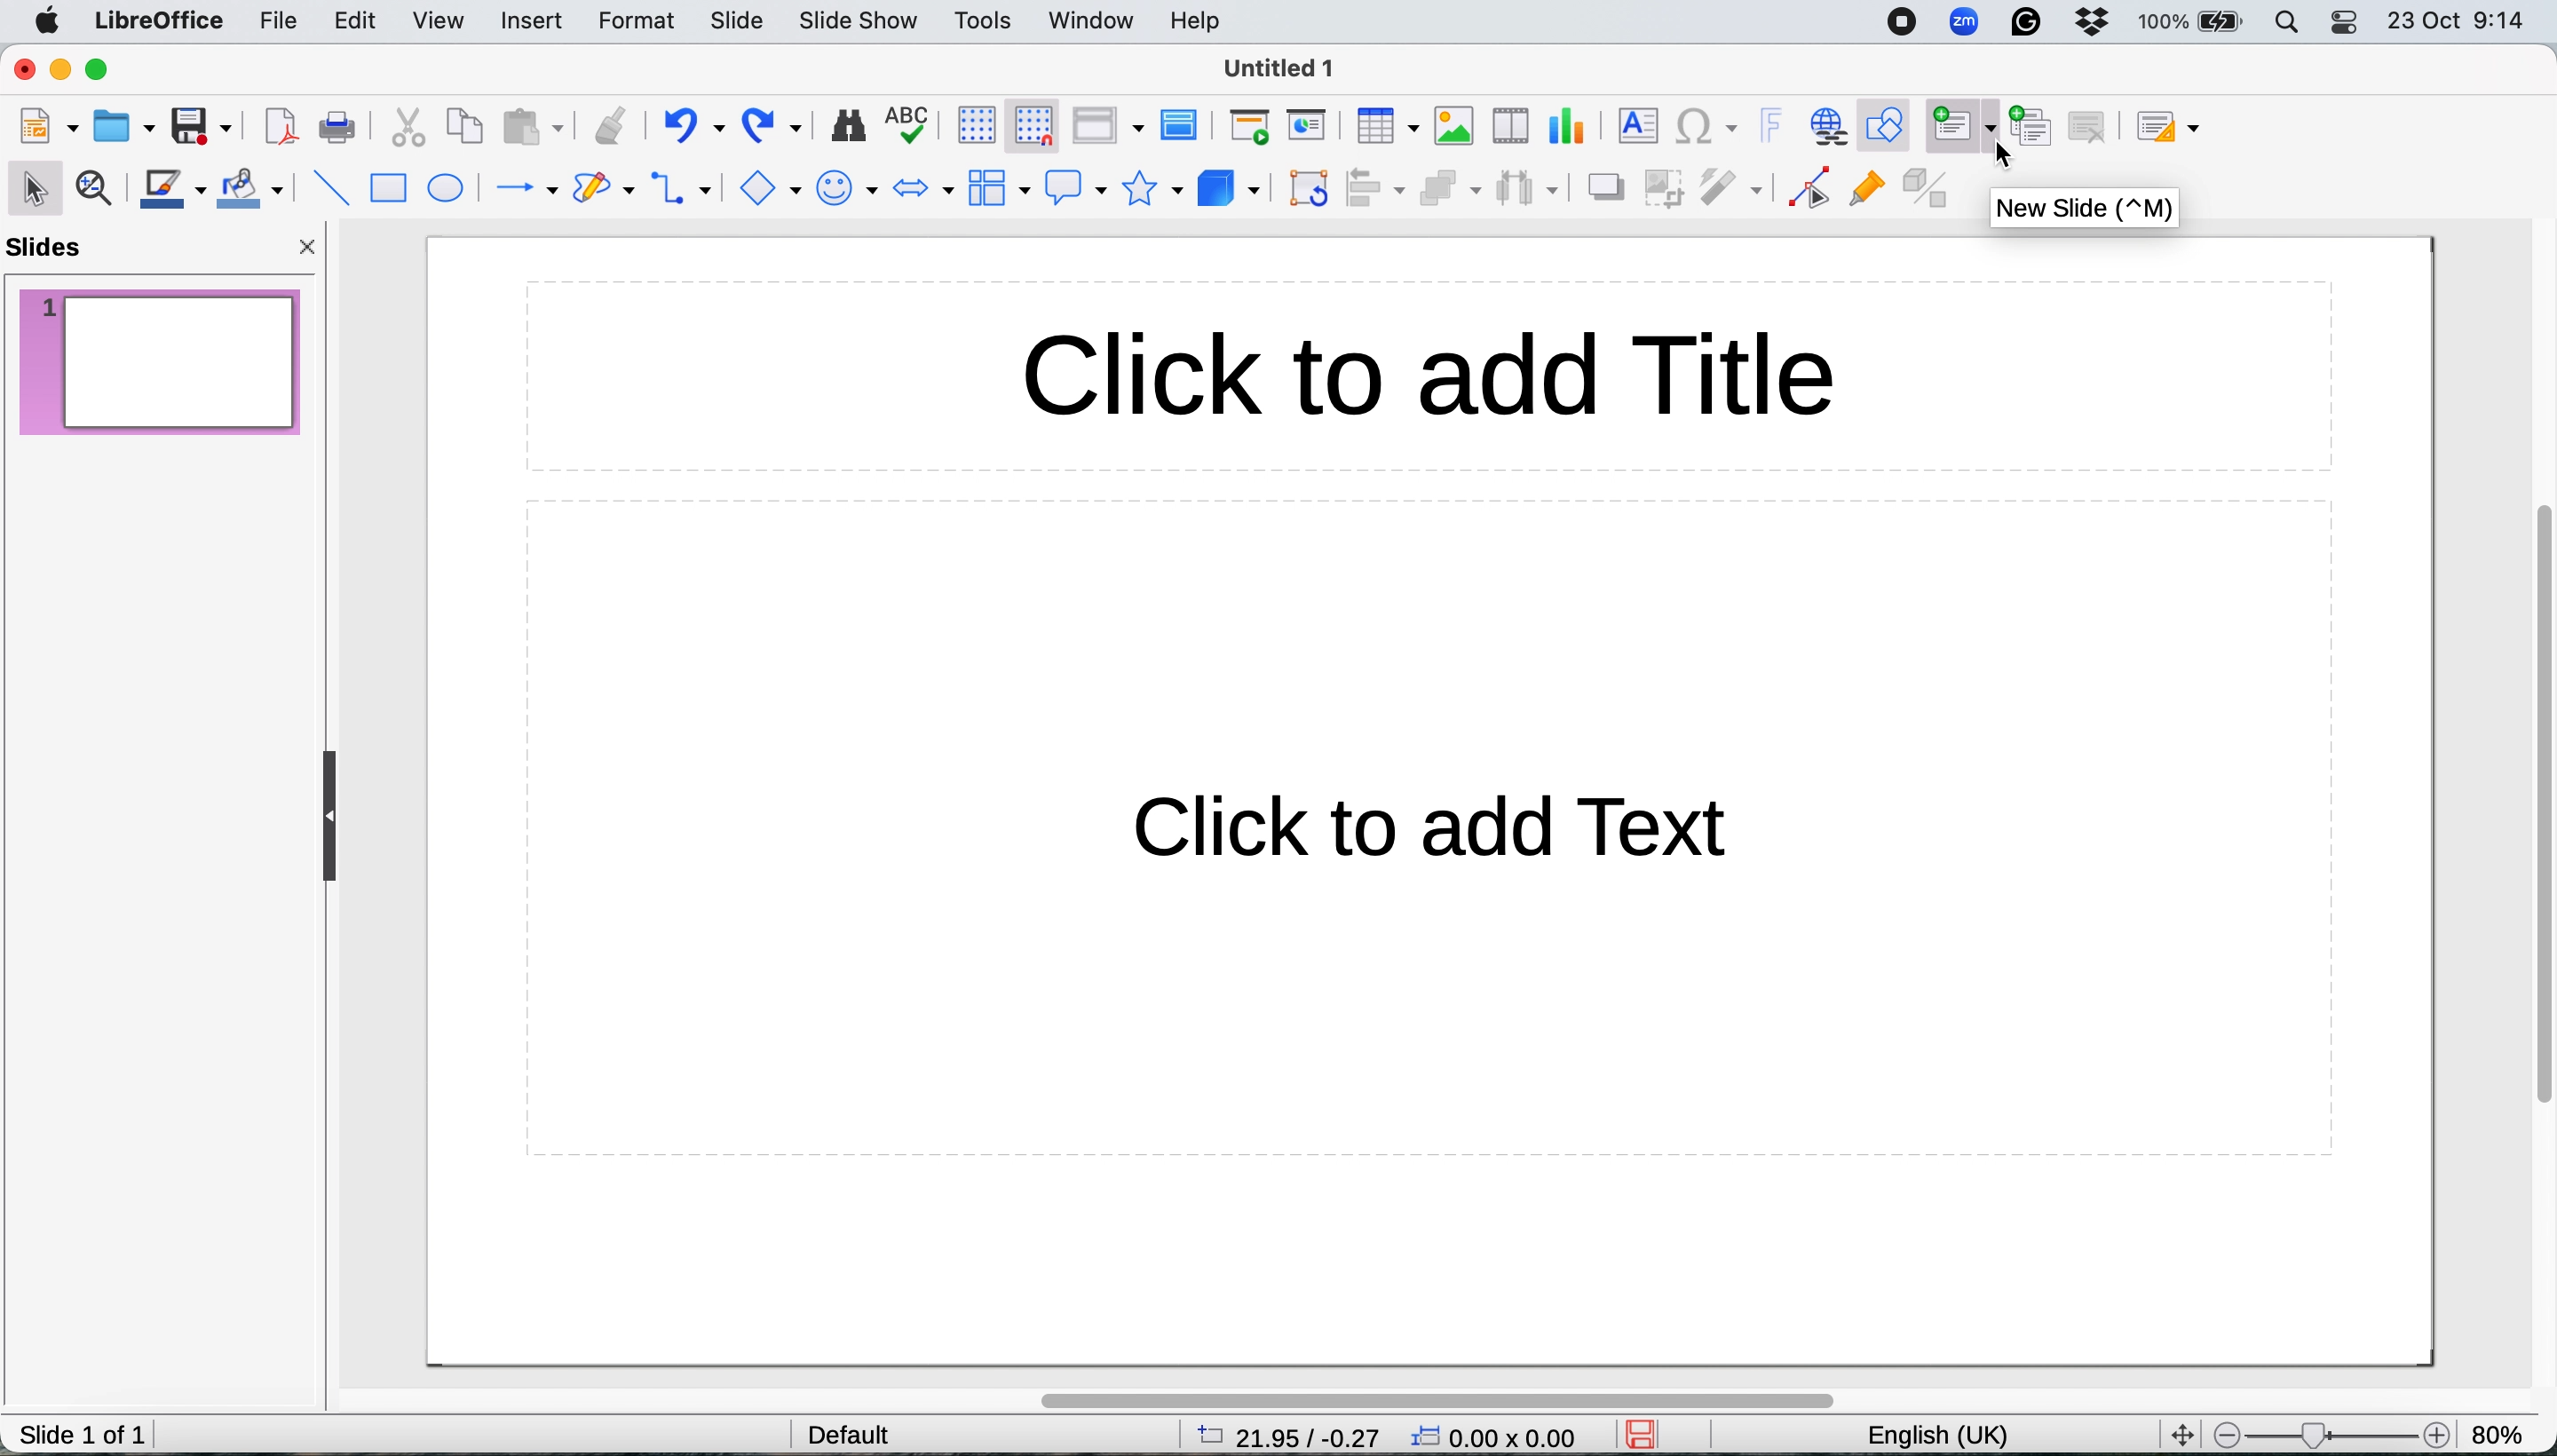 This screenshot has width=2557, height=1456. Describe the element at coordinates (2458, 24) in the screenshot. I see `date and time` at that location.